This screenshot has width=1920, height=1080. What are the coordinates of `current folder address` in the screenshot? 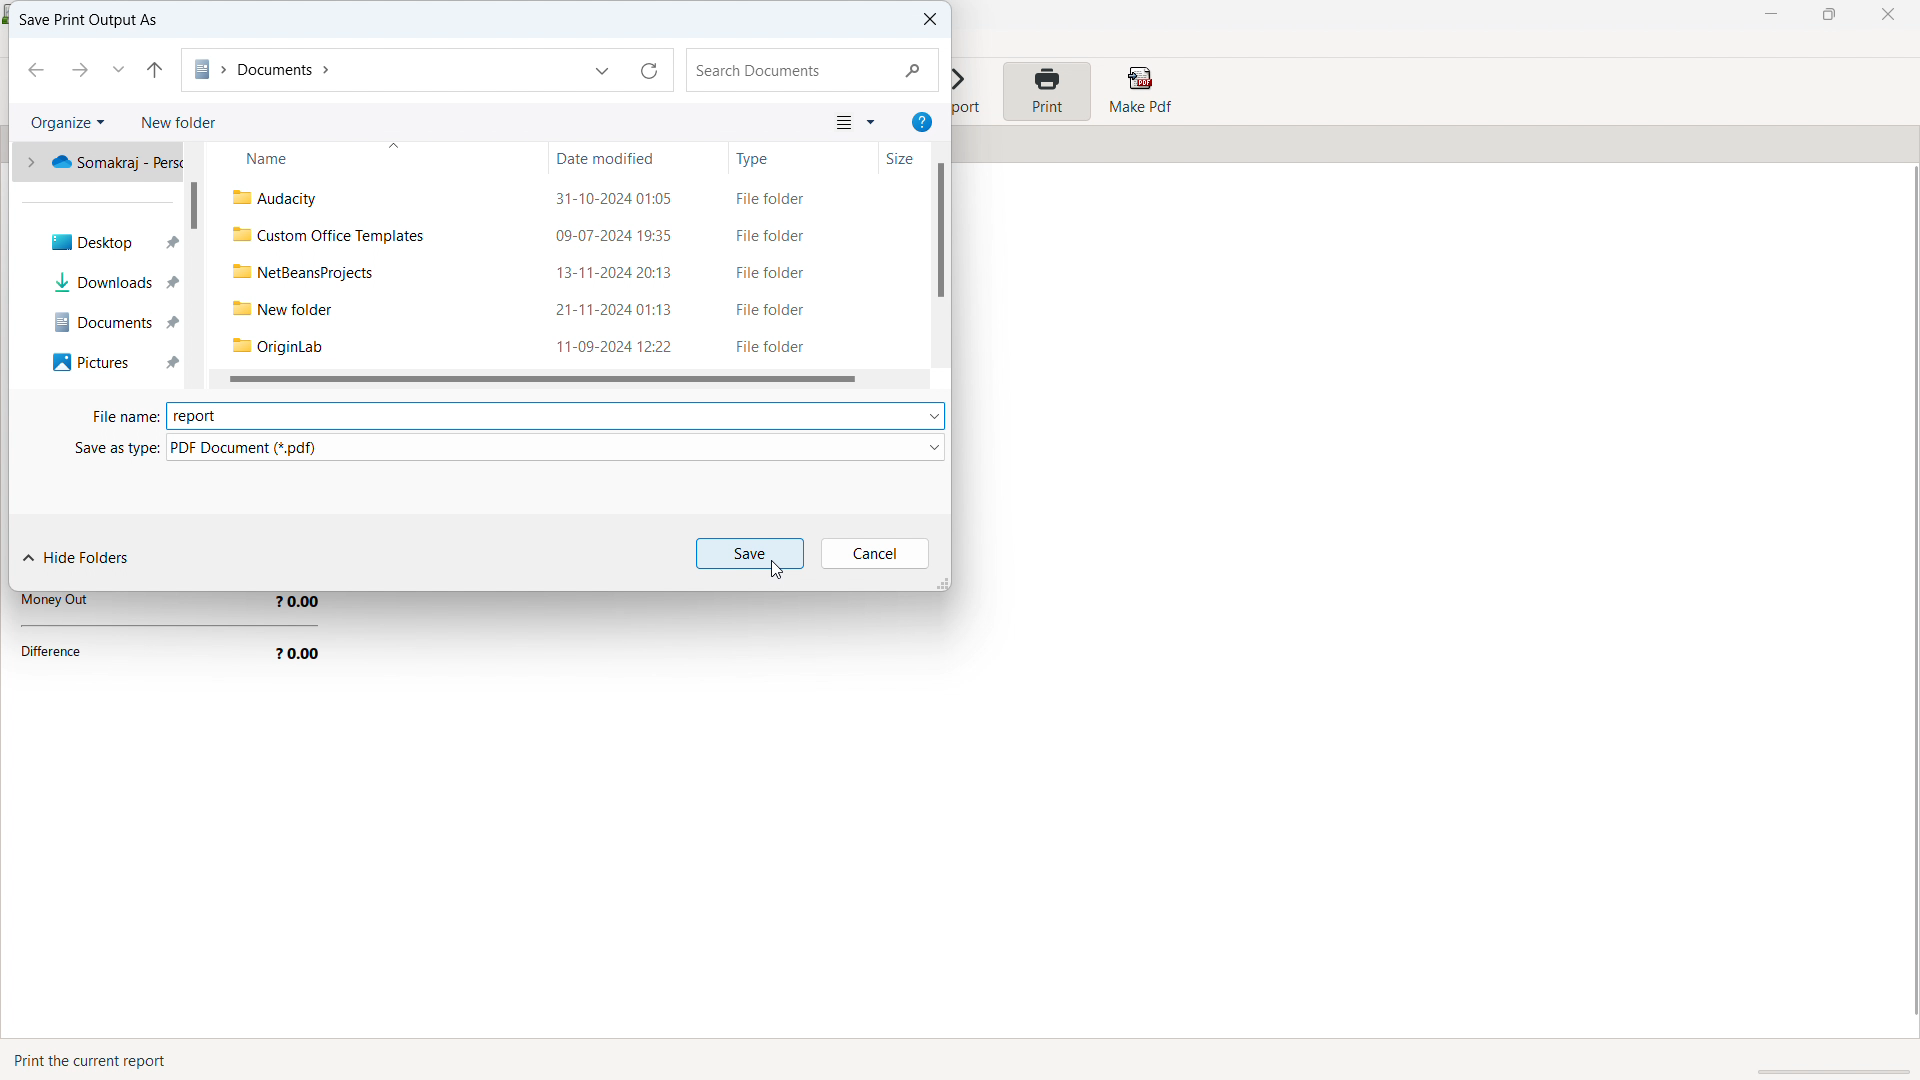 It's located at (379, 70).